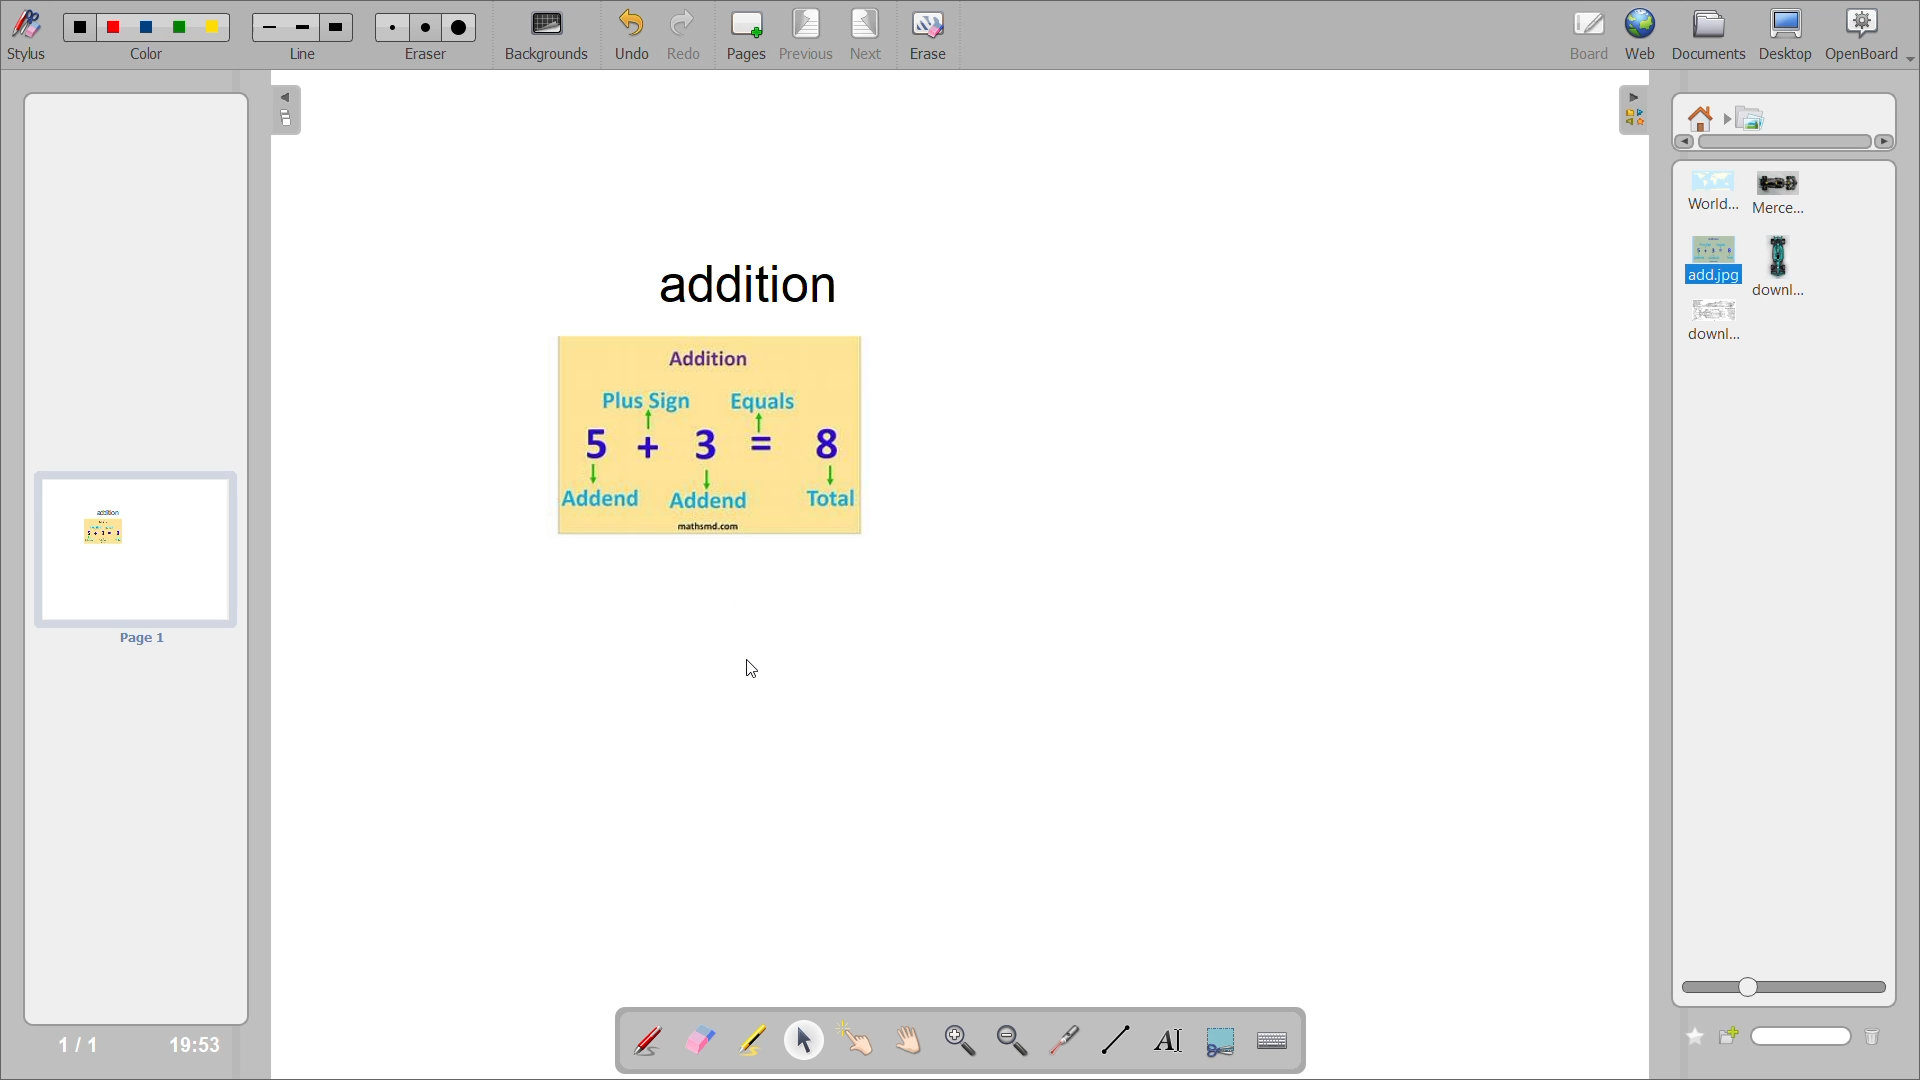 The image size is (1920, 1080). I want to click on image added, so click(707, 437).